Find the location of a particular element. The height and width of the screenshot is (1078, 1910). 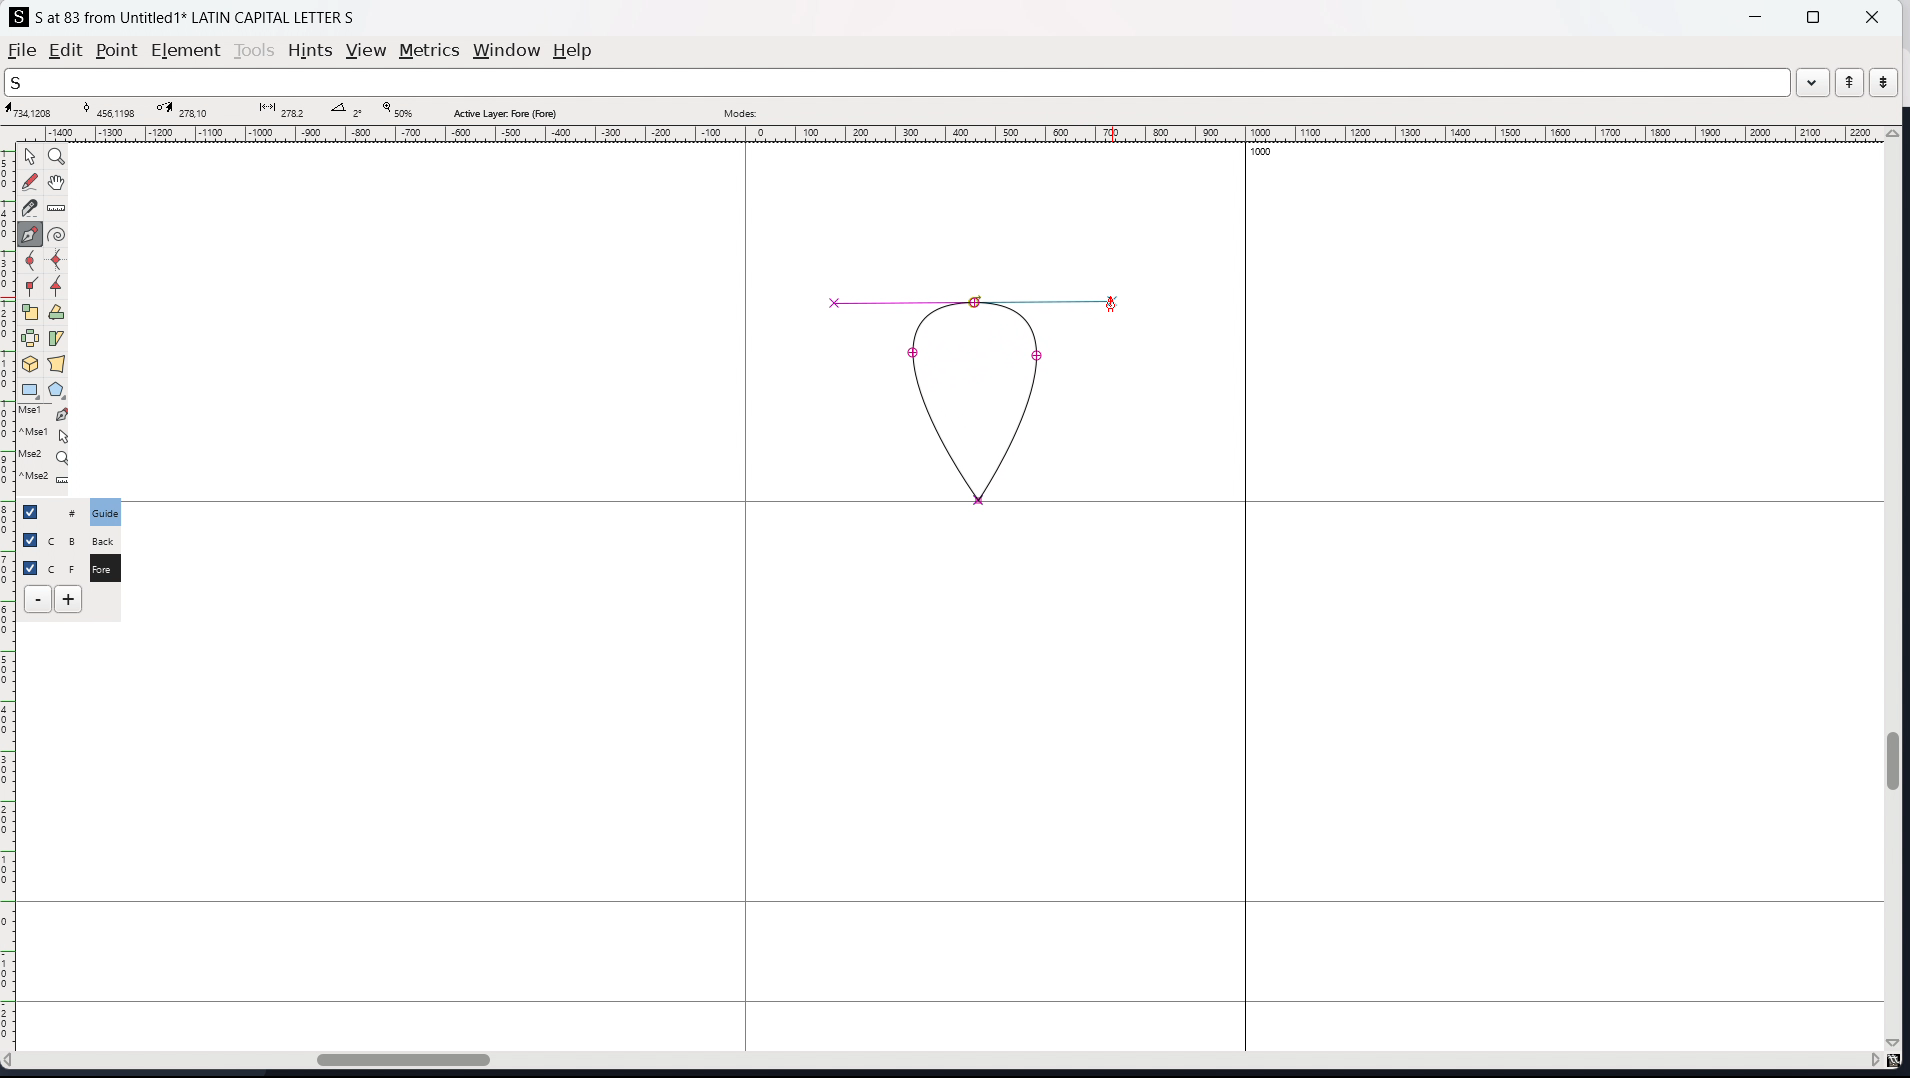

curve drawn is located at coordinates (979, 390).